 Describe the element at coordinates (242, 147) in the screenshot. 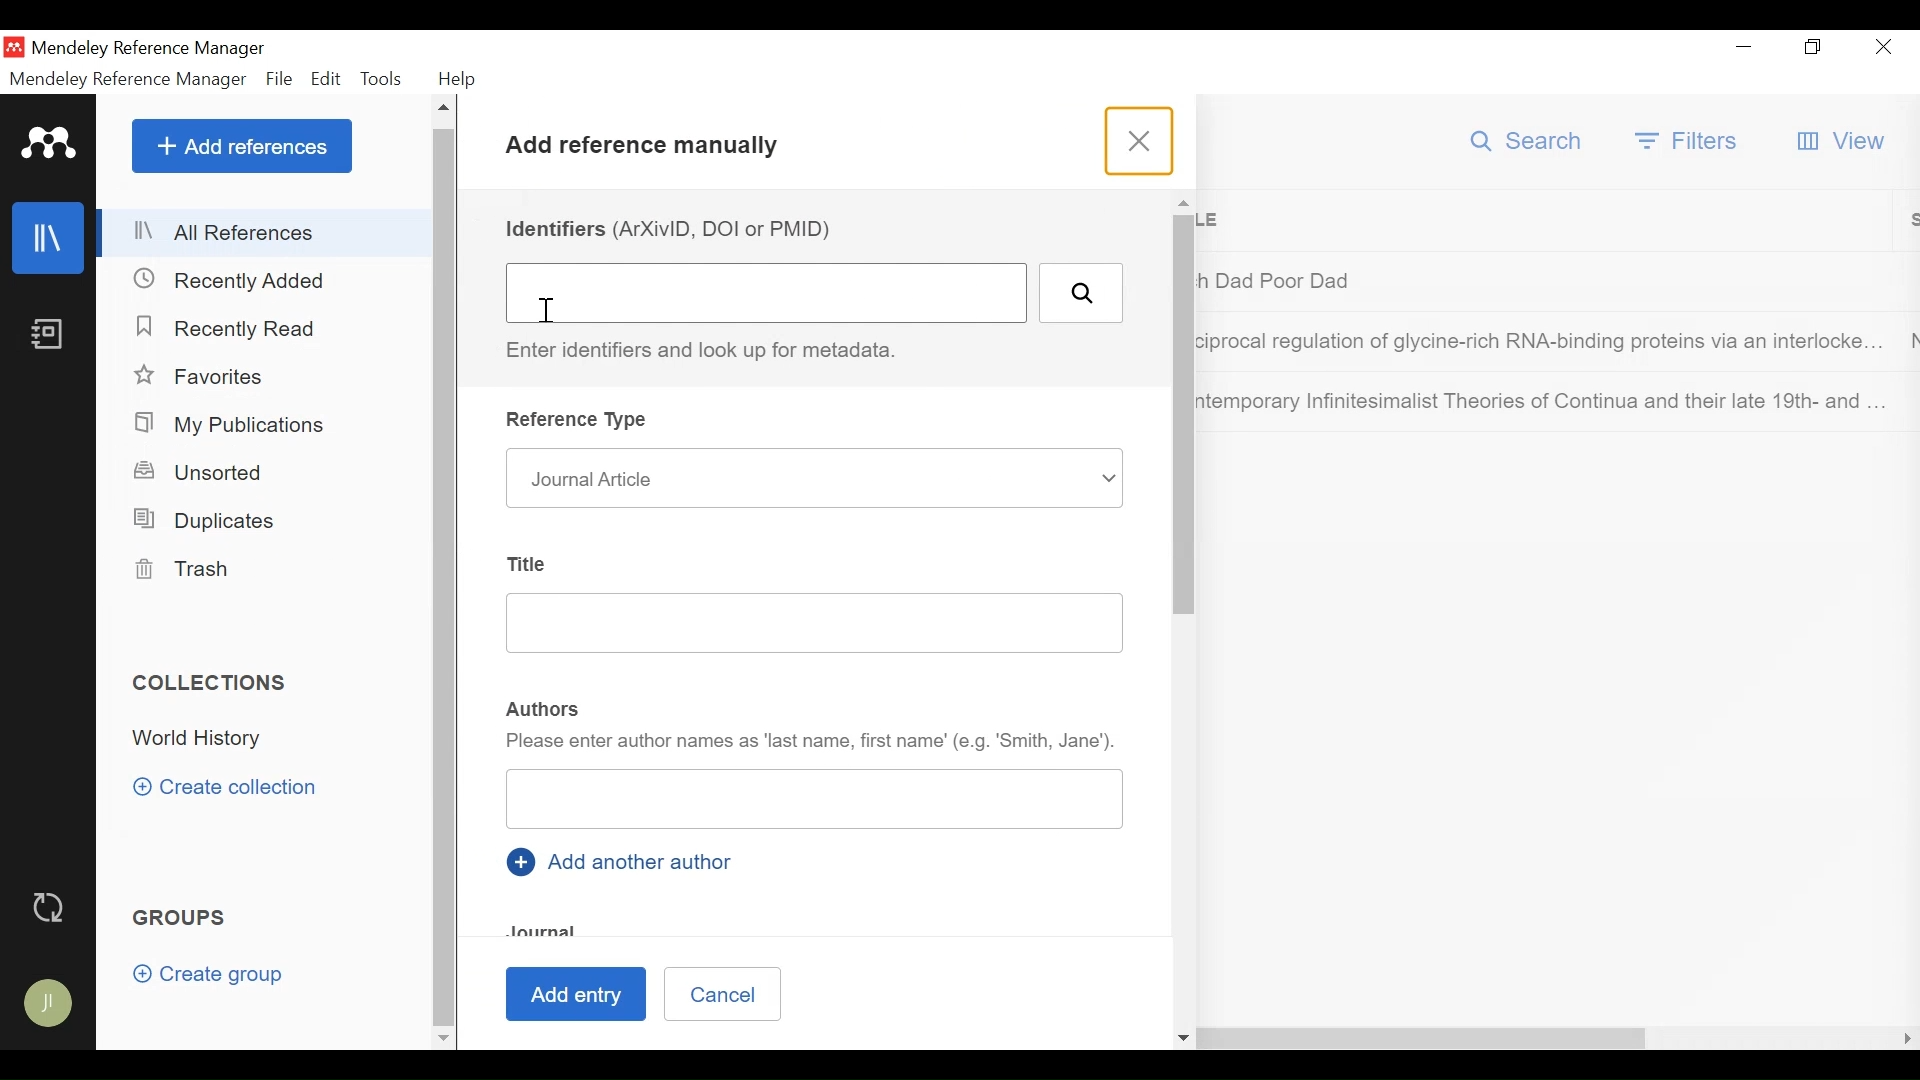

I see `Add References` at that location.